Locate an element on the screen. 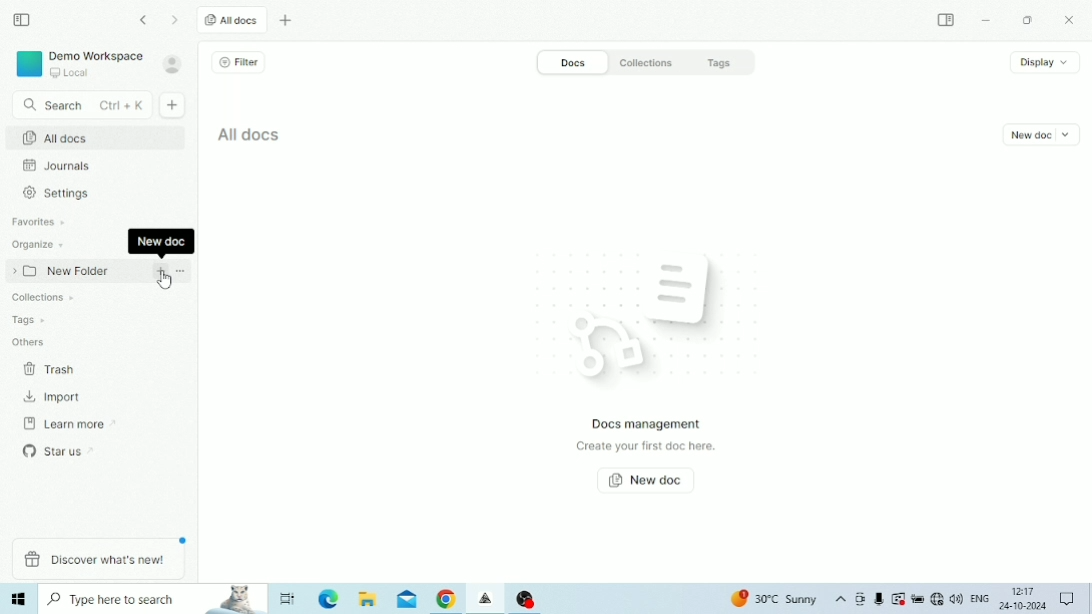 This screenshot has height=614, width=1092. Display is located at coordinates (1045, 63).